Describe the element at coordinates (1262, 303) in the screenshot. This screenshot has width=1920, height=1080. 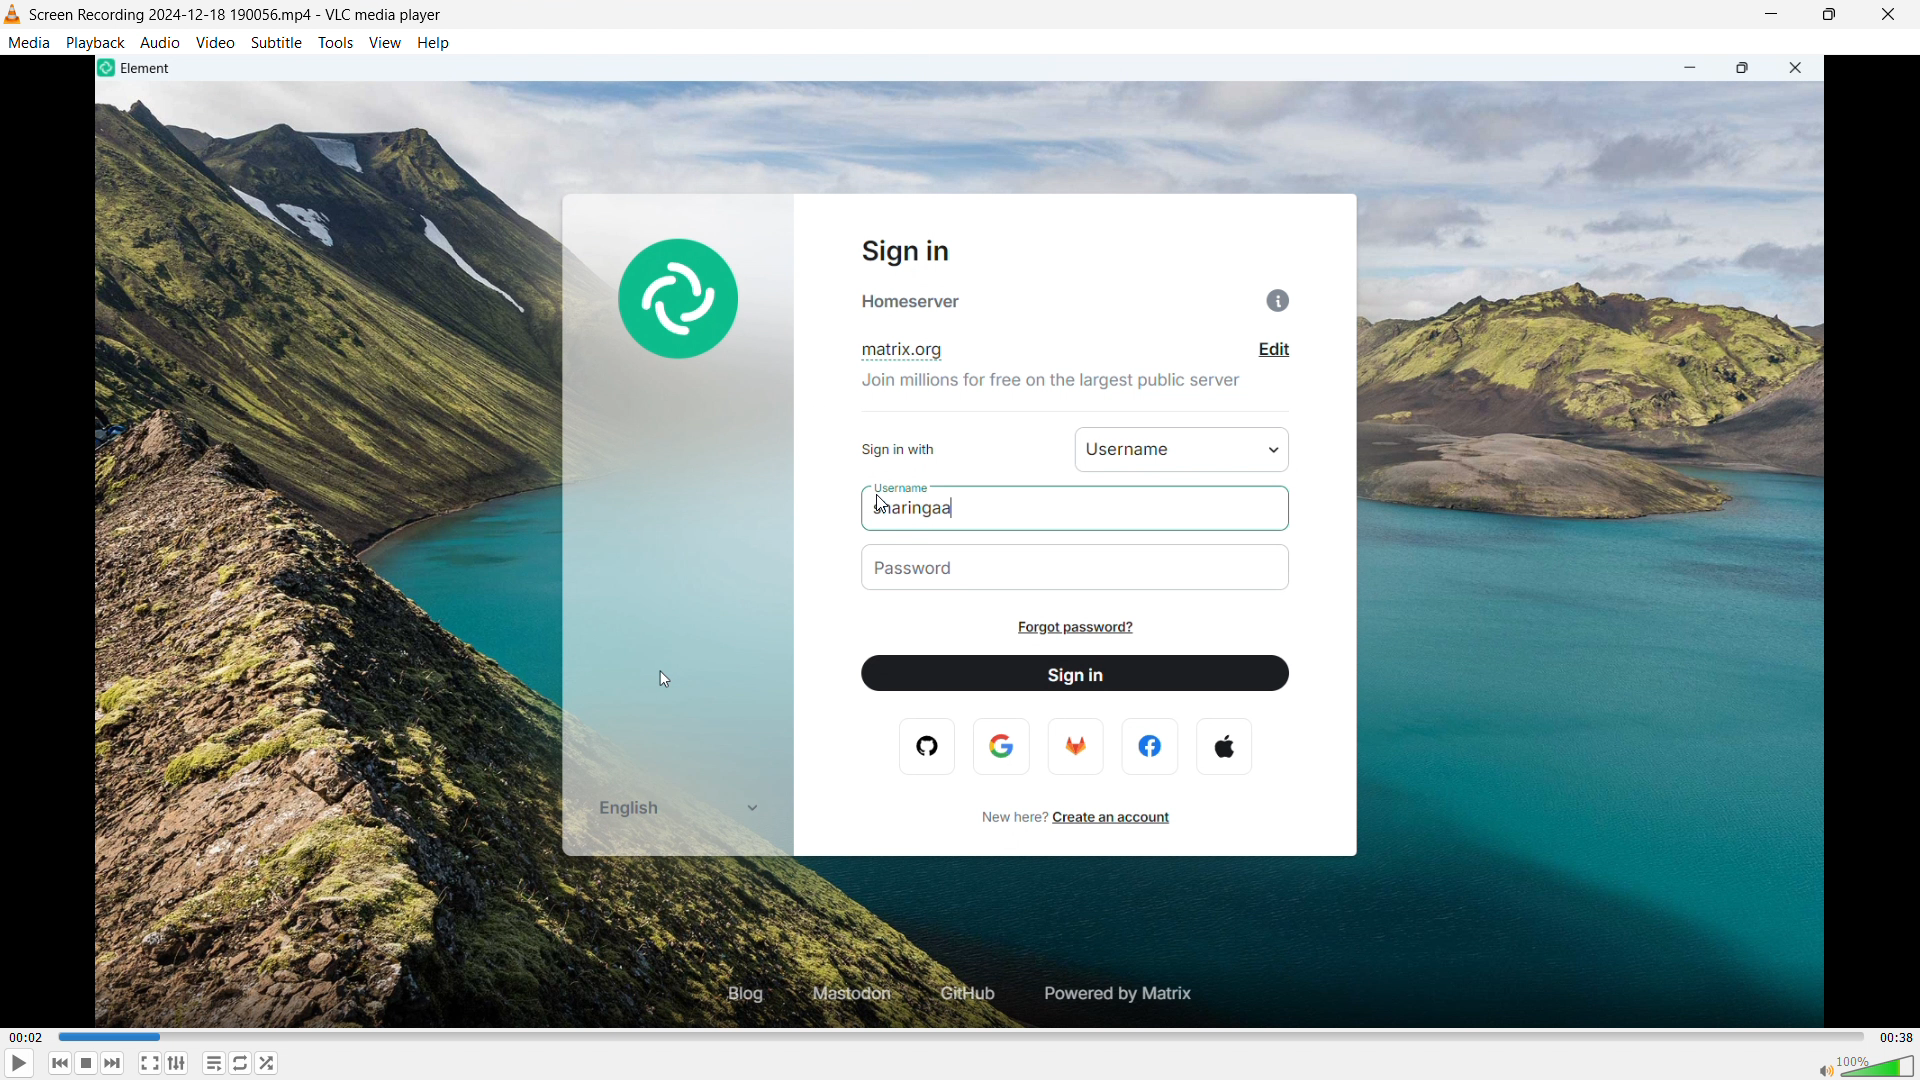
I see `info` at that location.